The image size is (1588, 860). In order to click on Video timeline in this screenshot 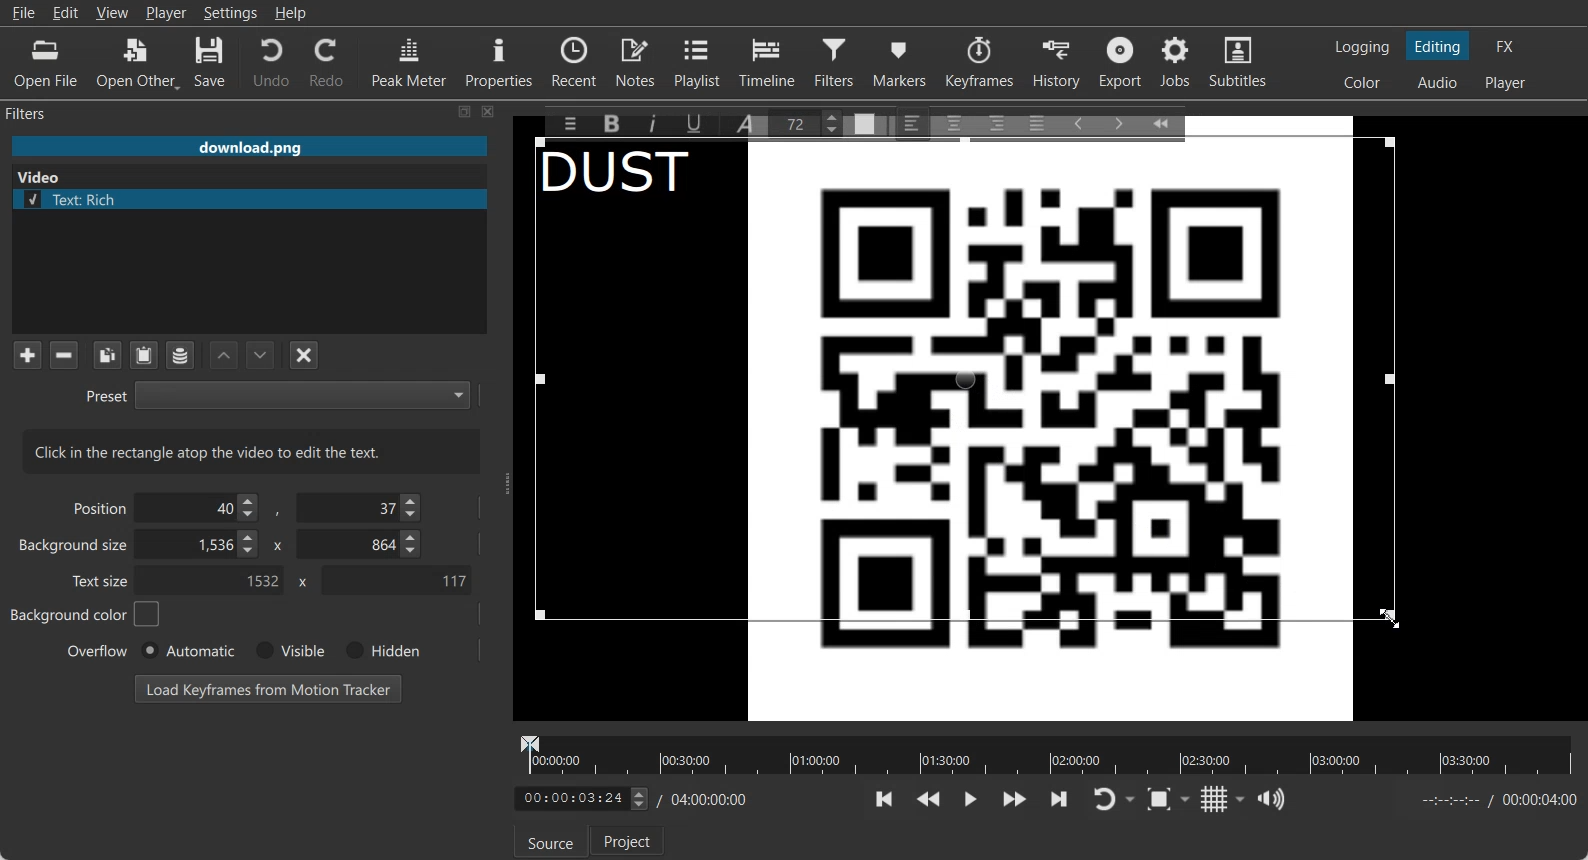, I will do `click(1046, 753)`.